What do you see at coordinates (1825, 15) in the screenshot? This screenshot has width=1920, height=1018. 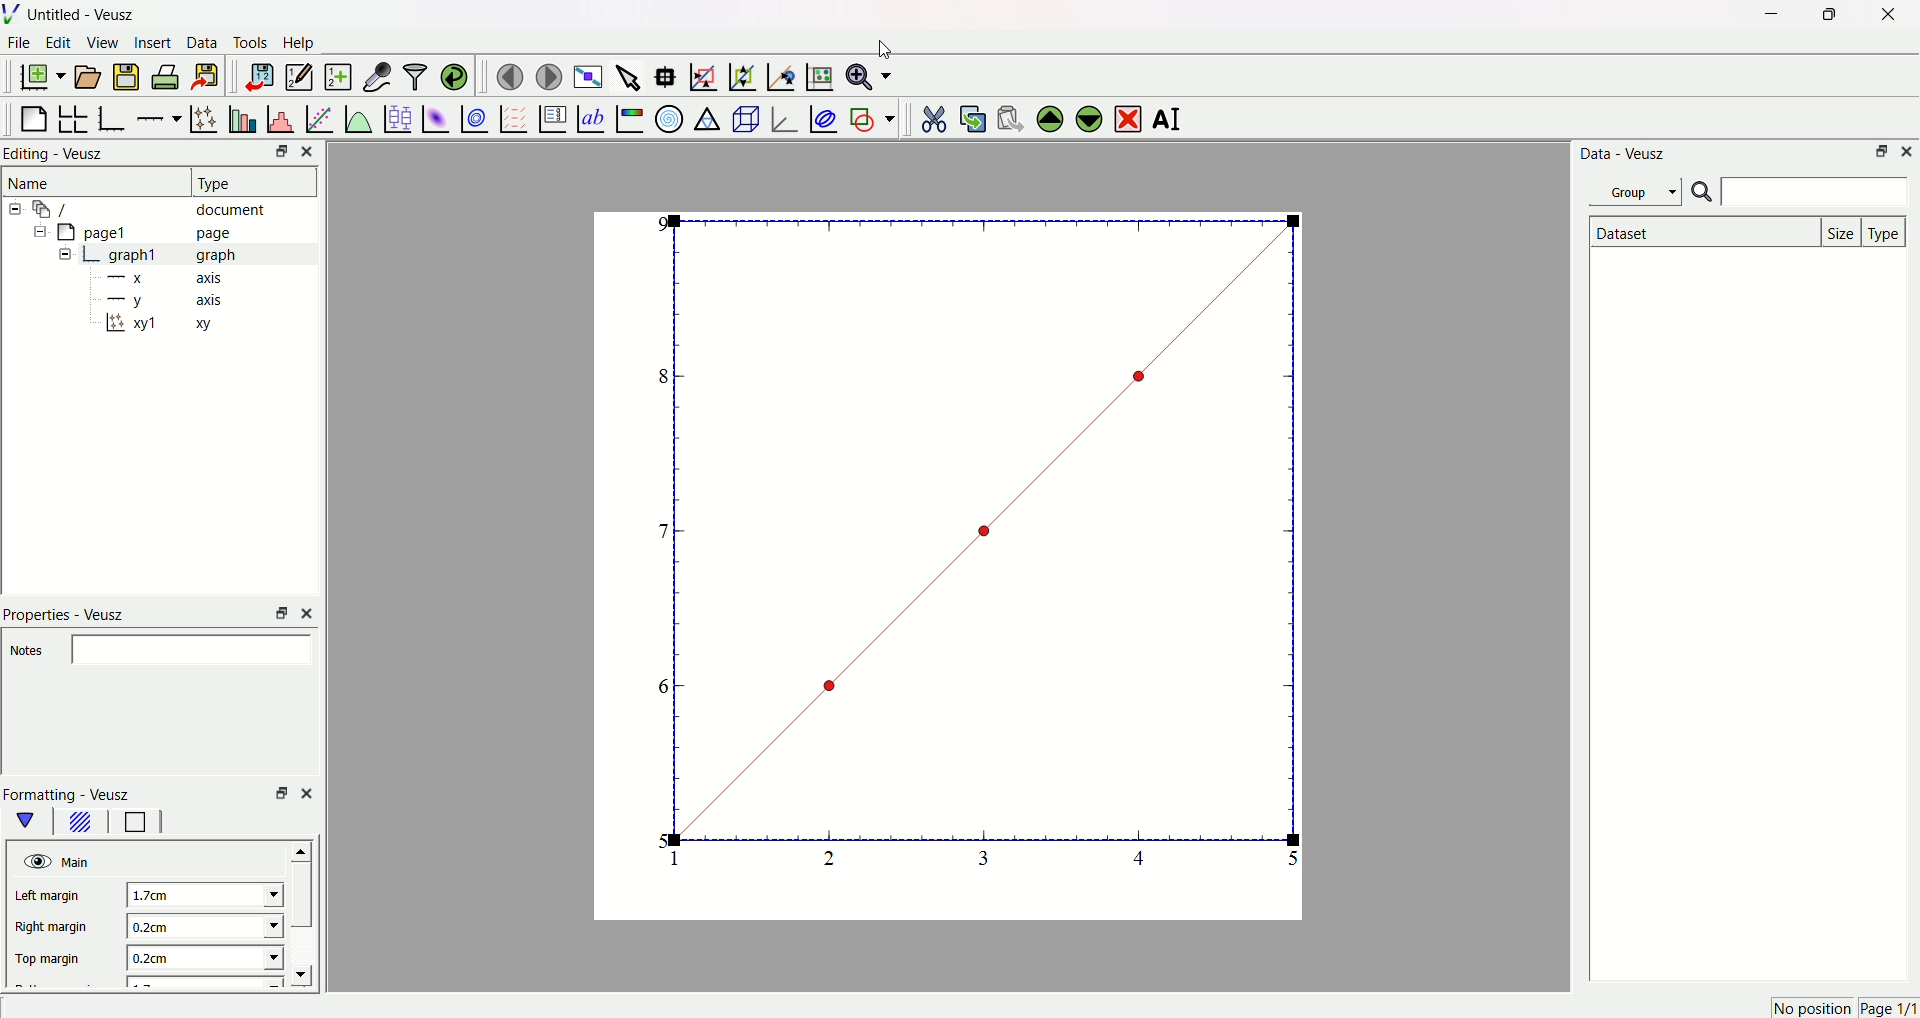 I see `Maximize` at bounding box center [1825, 15].